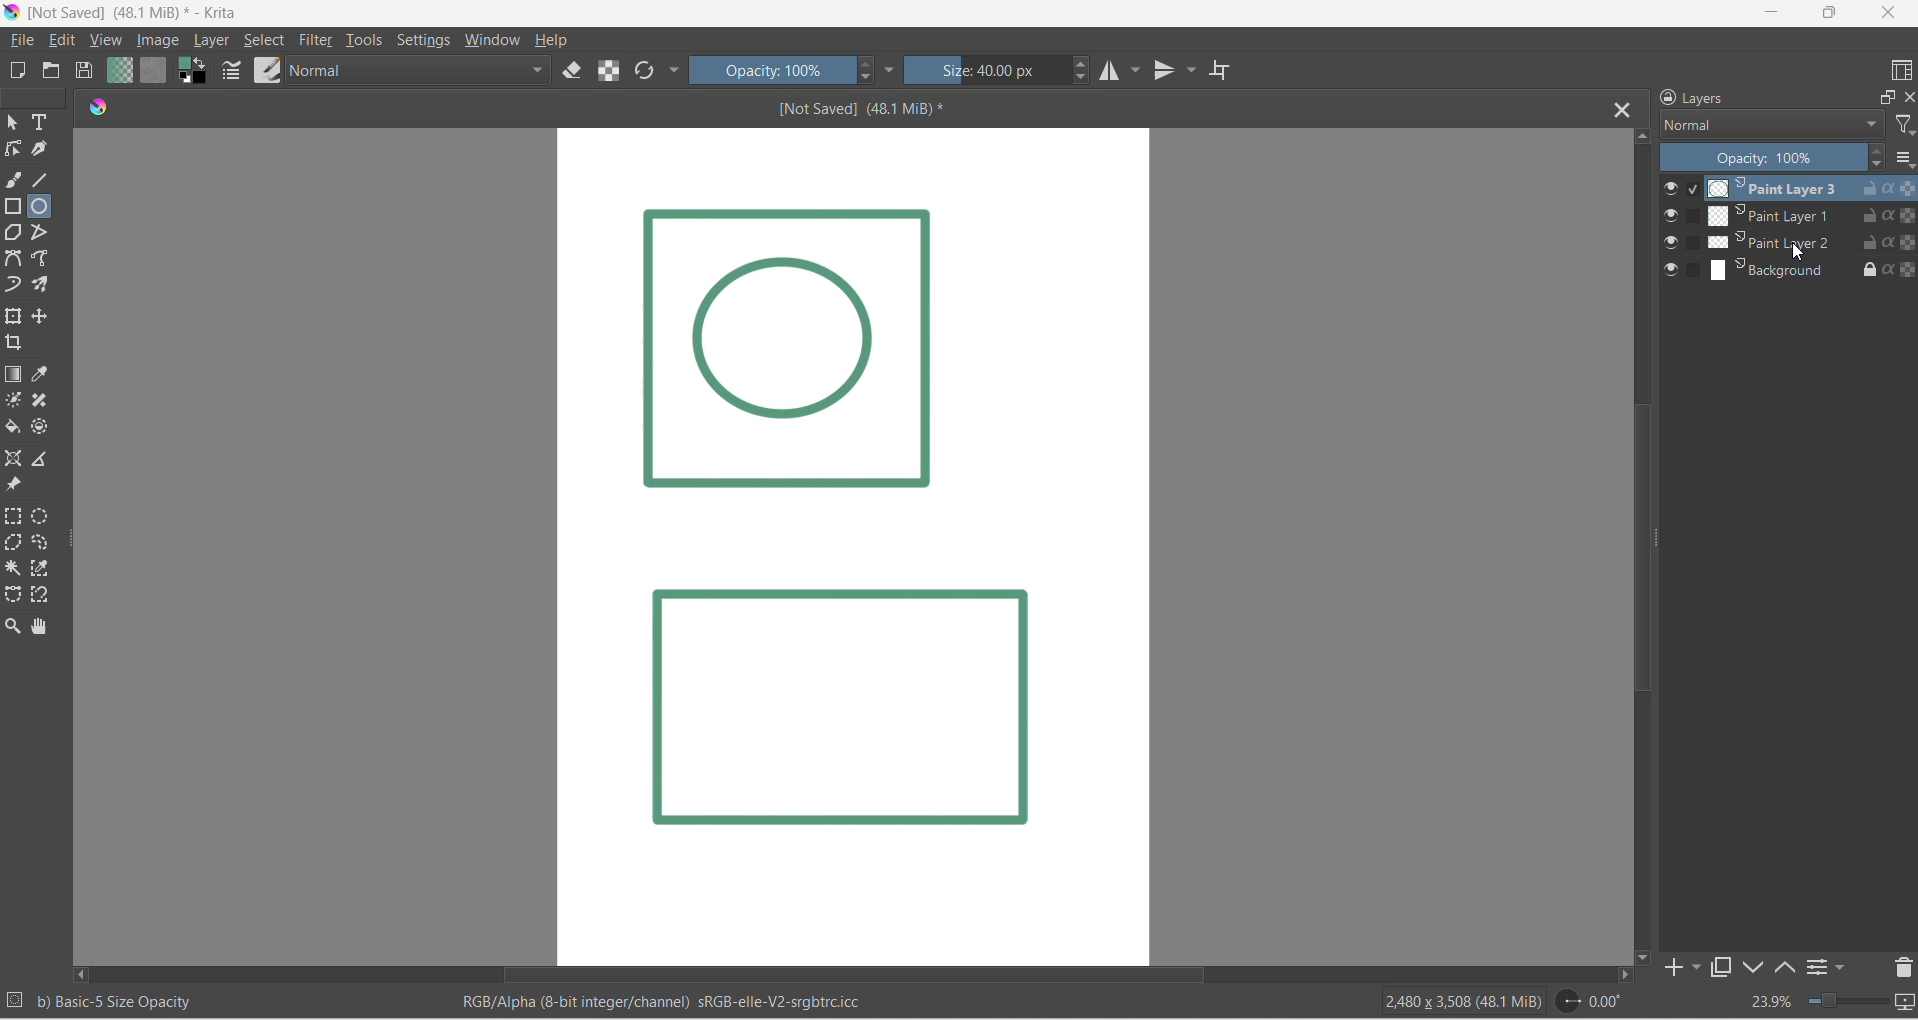  What do you see at coordinates (40, 515) in the screenshot?
I see `elliptical selection tool` at bounding box center [40, 515].